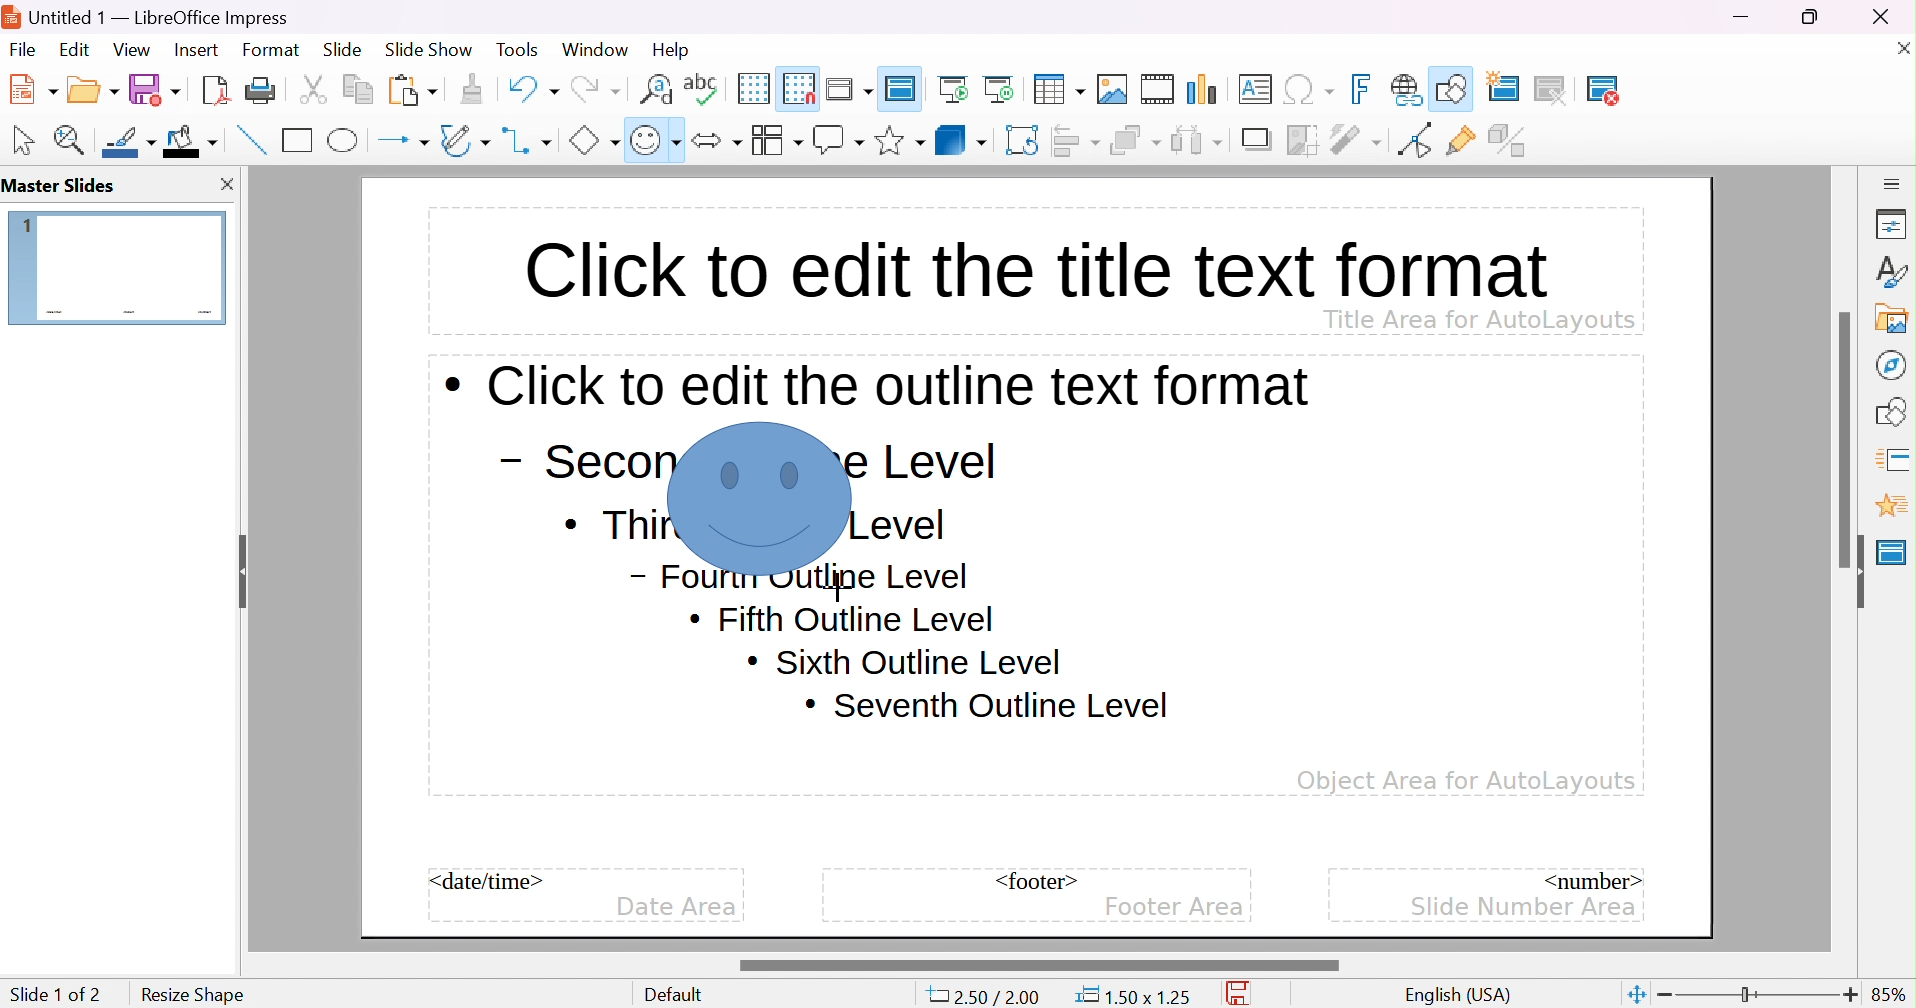  What do you see at coordinates (1525, 905) in the screenshot?
I see `slide number area` at bounding box center [1525, 905].